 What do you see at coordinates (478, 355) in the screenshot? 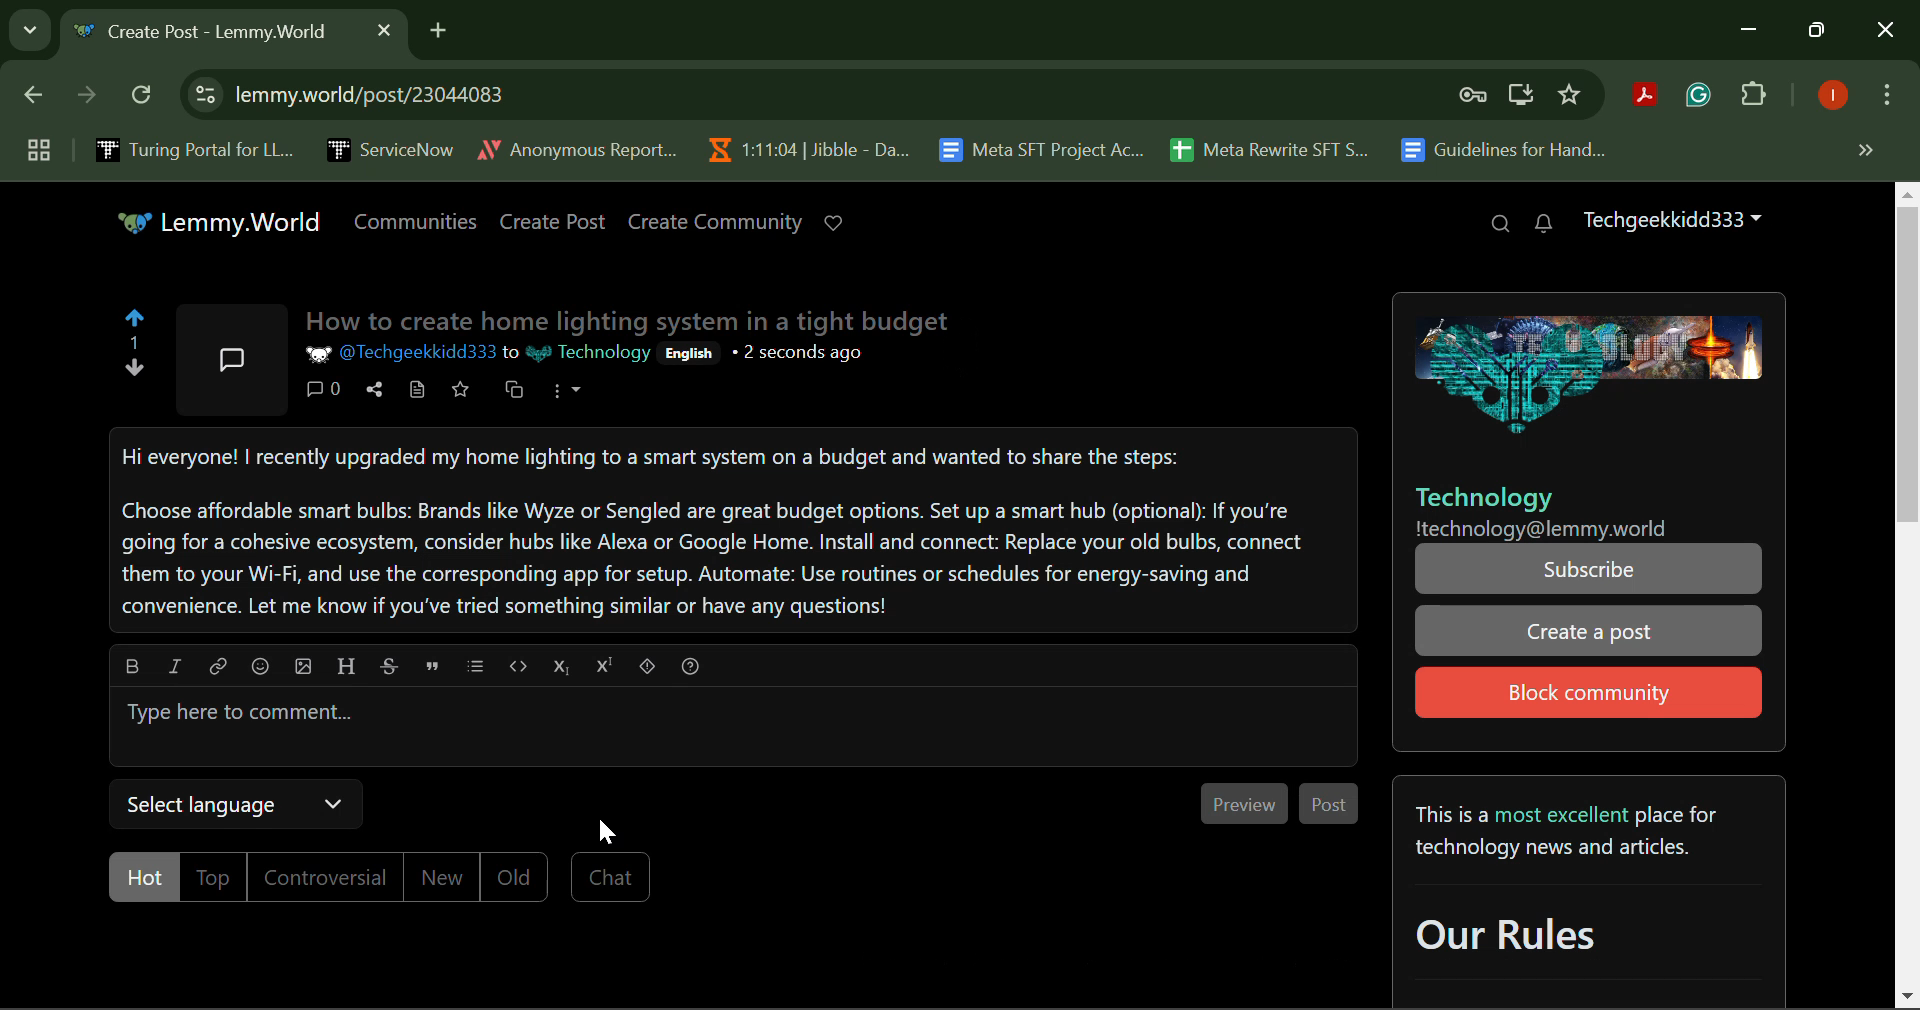
I see `Poster Username and Community` at bounding box center [478, 355].